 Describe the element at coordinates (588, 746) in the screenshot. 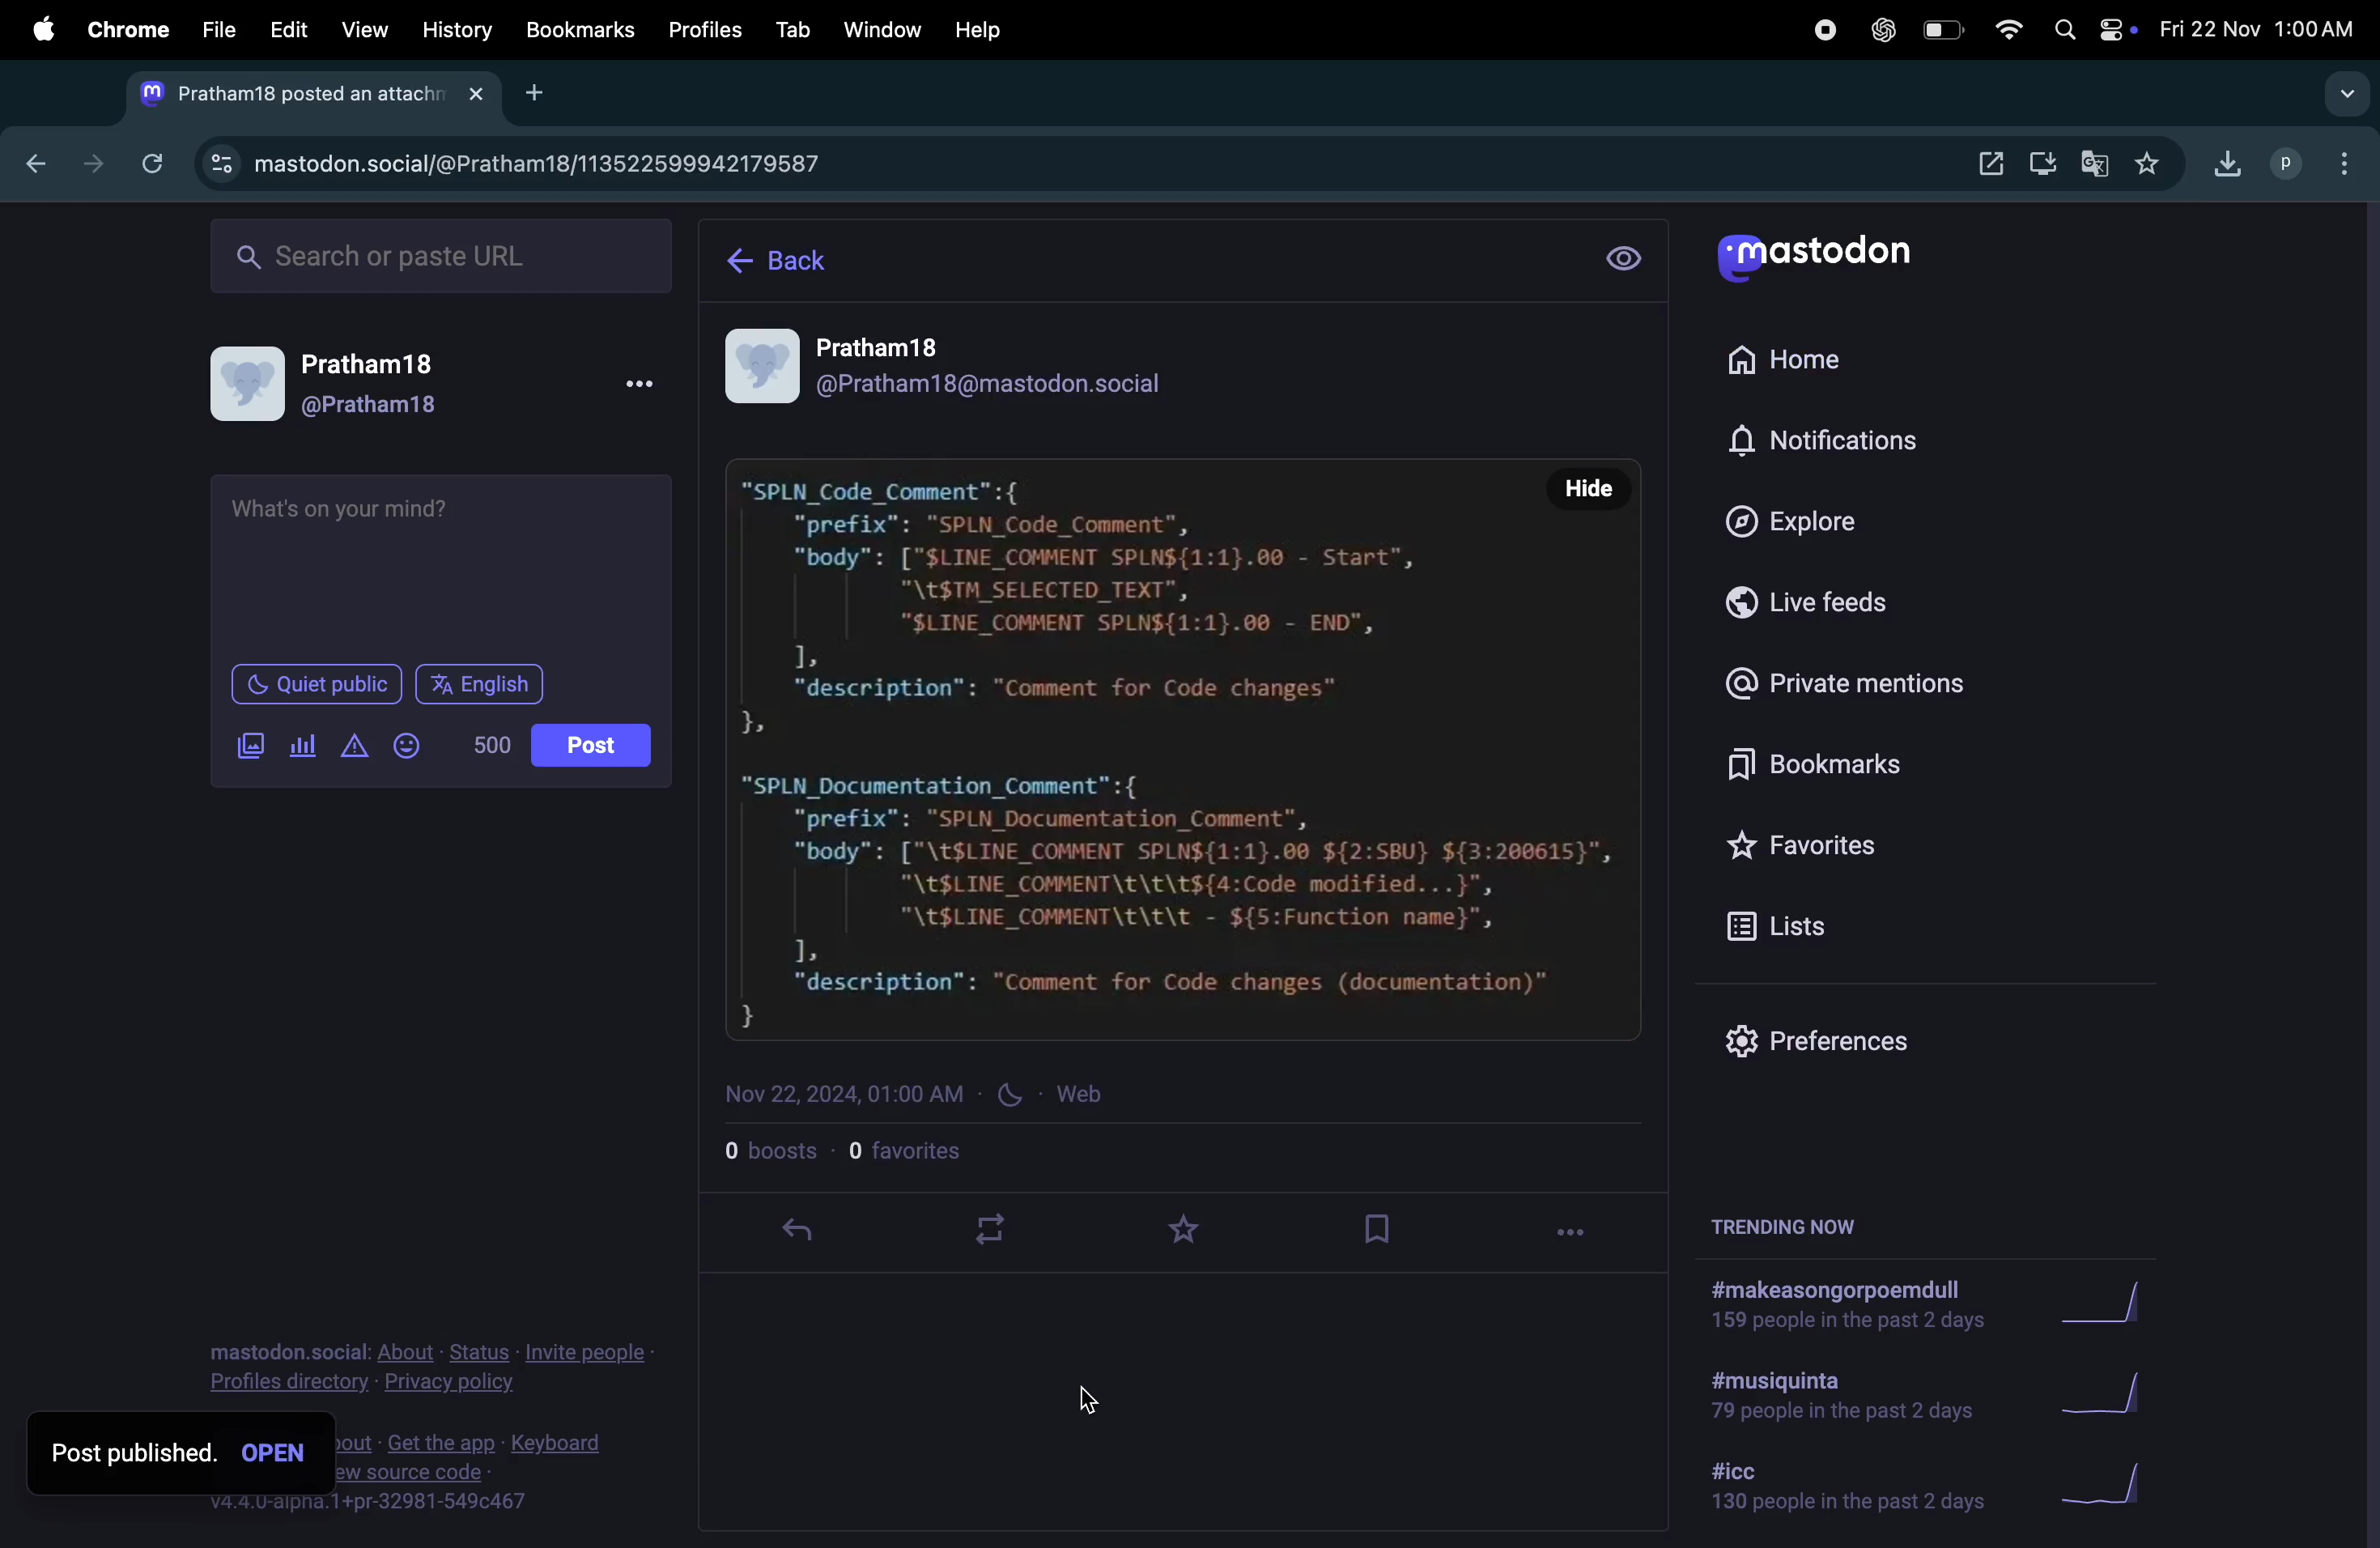

I see `post` at that location.